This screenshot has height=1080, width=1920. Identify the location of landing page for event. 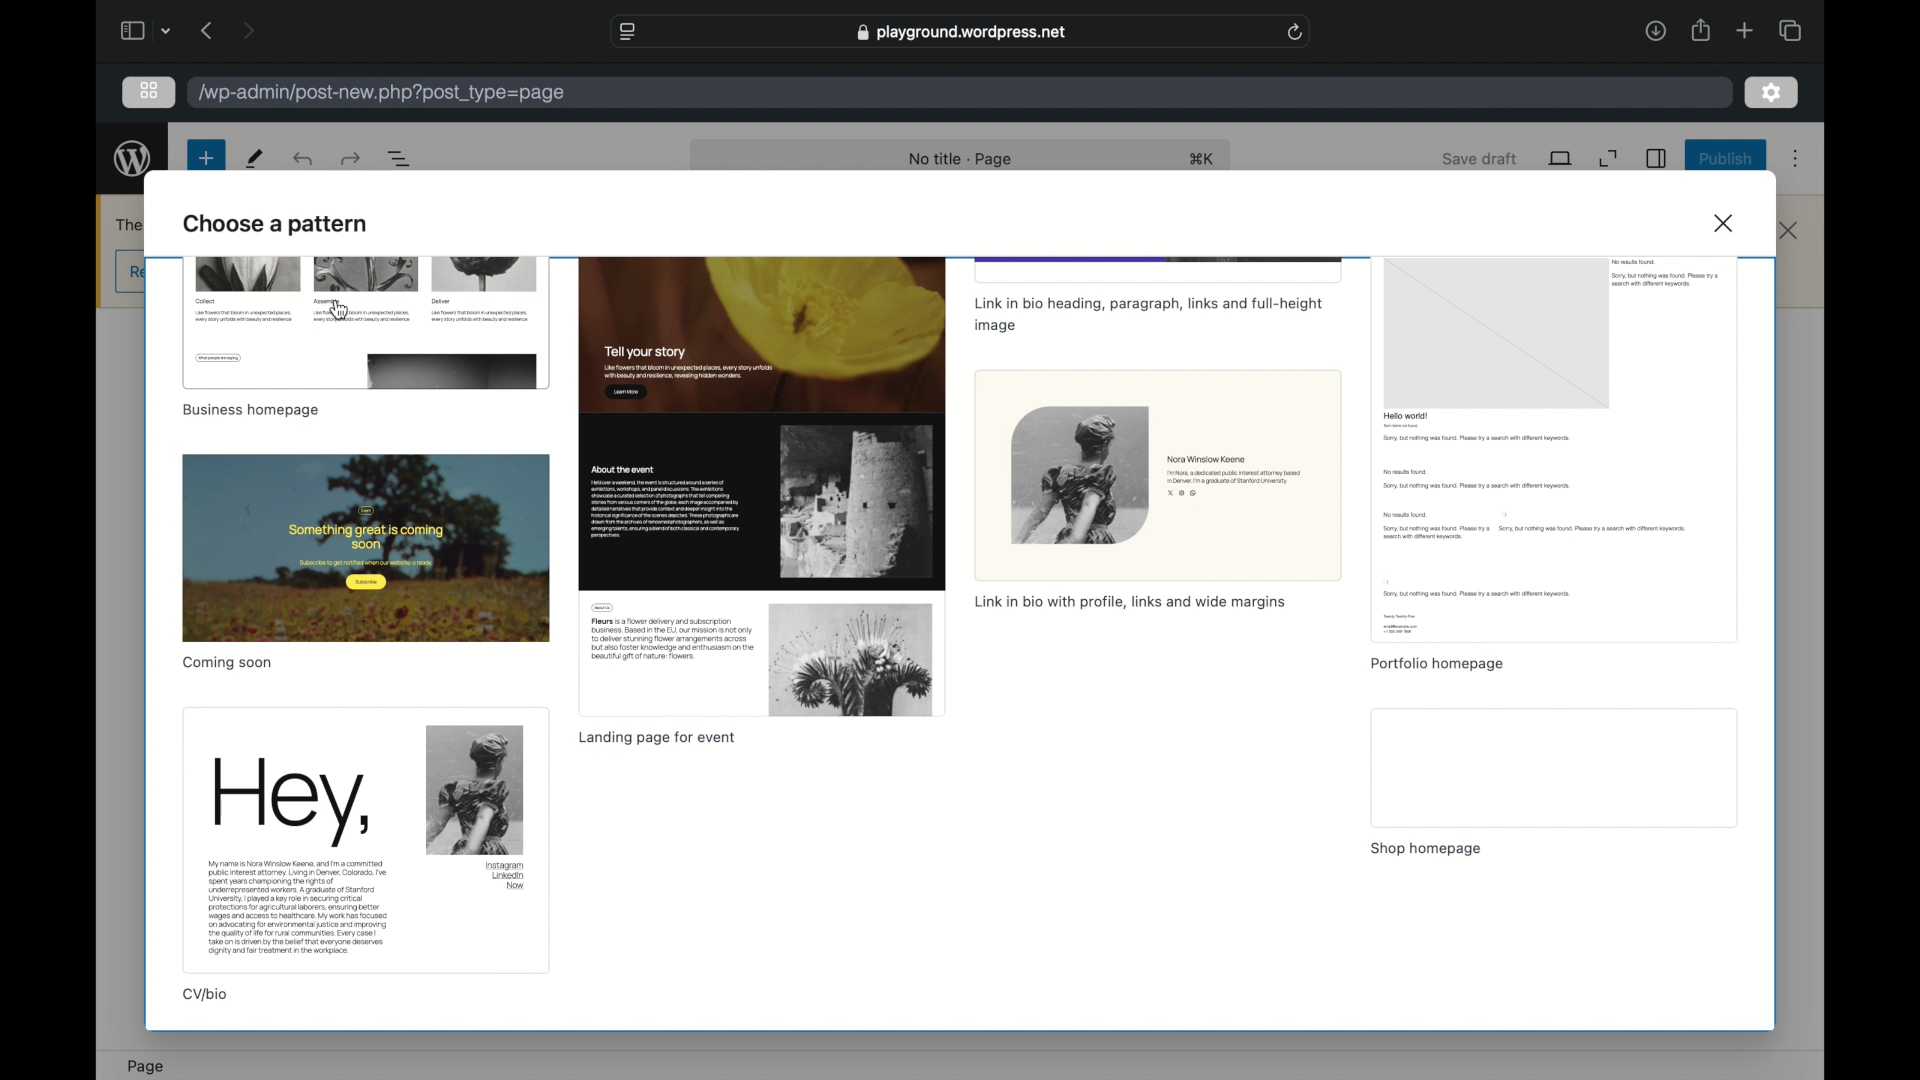
(660, 738).